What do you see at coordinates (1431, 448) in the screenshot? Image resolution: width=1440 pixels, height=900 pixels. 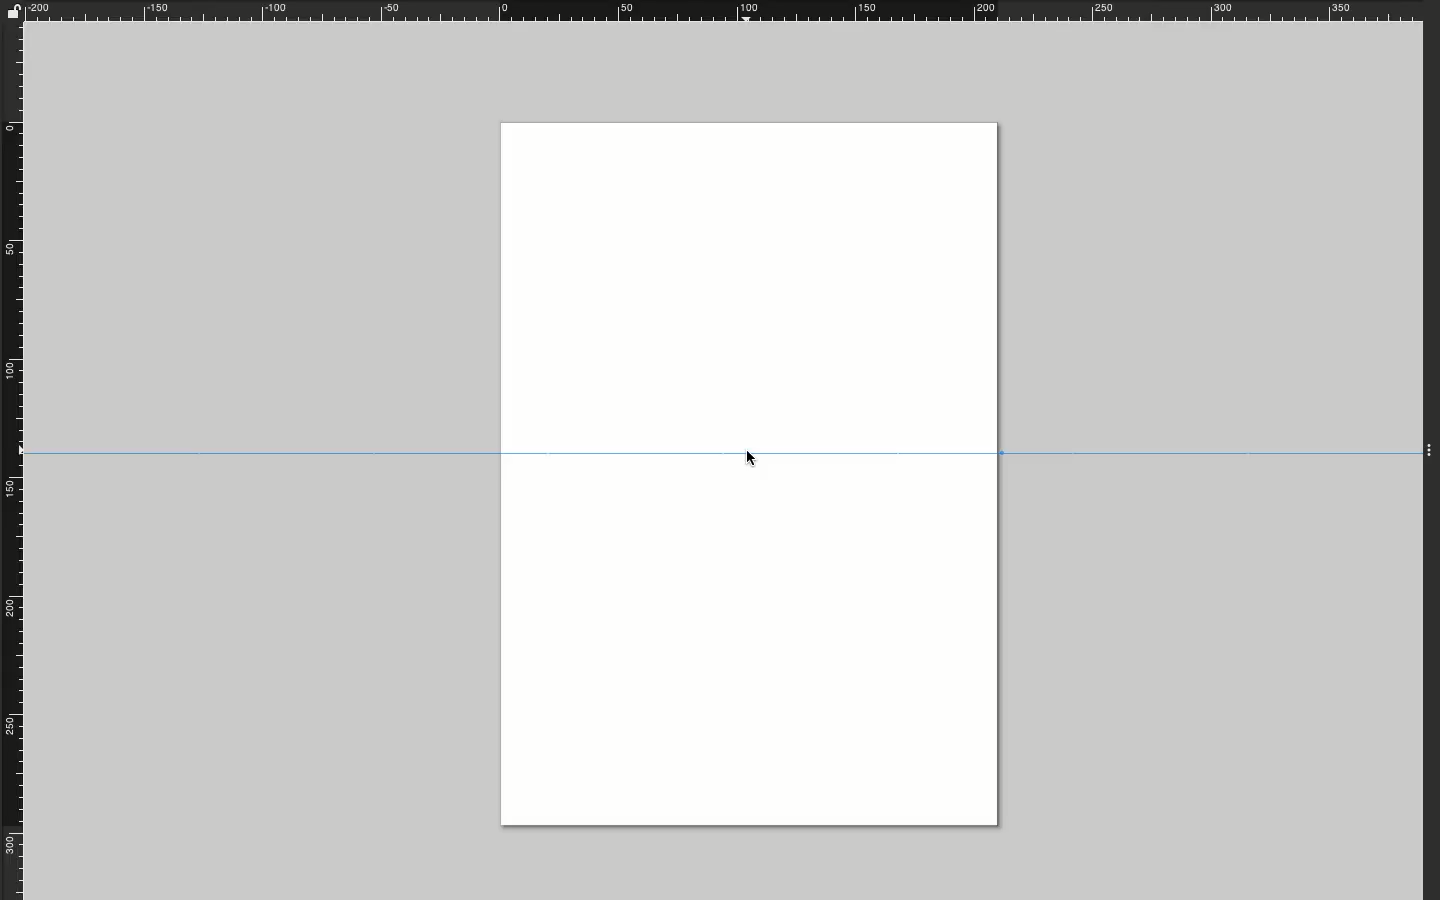 I see `Expand` at bounding box center [1431, 448].